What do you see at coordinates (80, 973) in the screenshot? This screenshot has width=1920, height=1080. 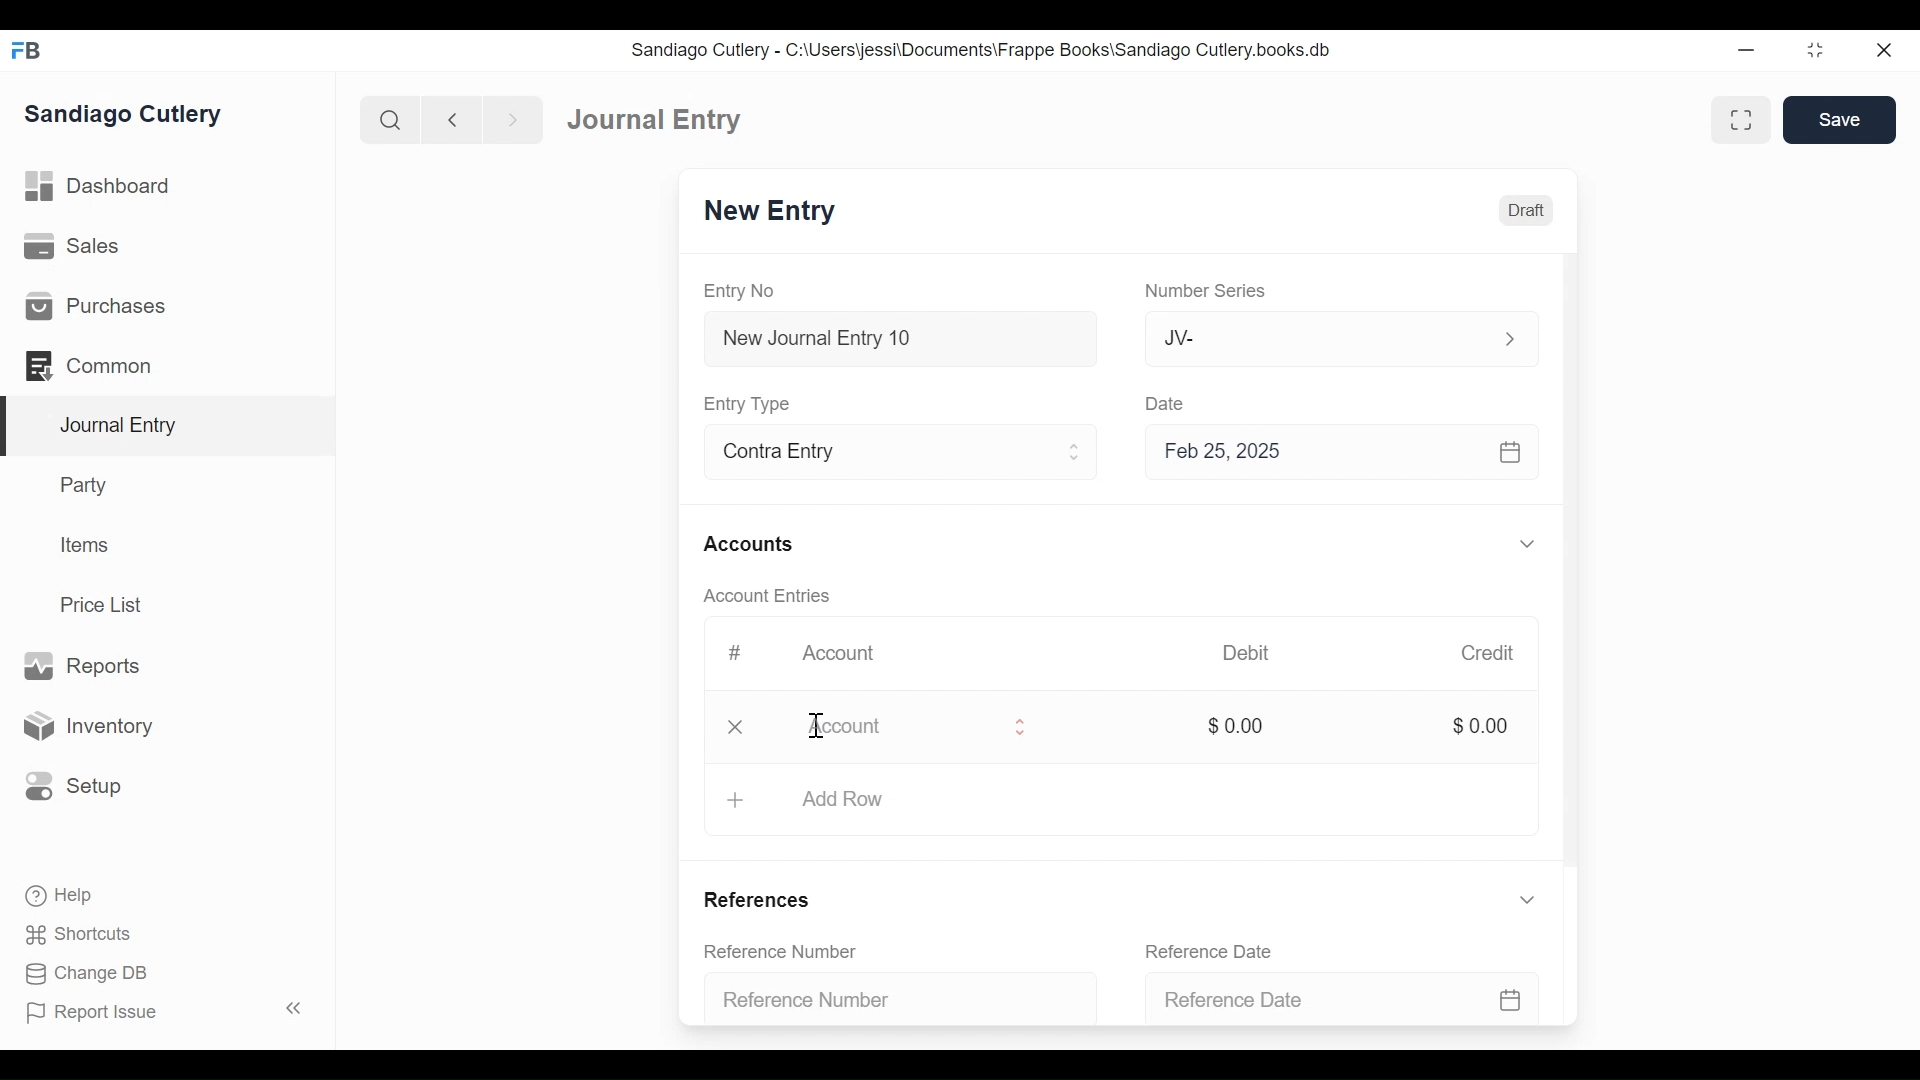 I see `Change DB` at bounding box center [80, 973].